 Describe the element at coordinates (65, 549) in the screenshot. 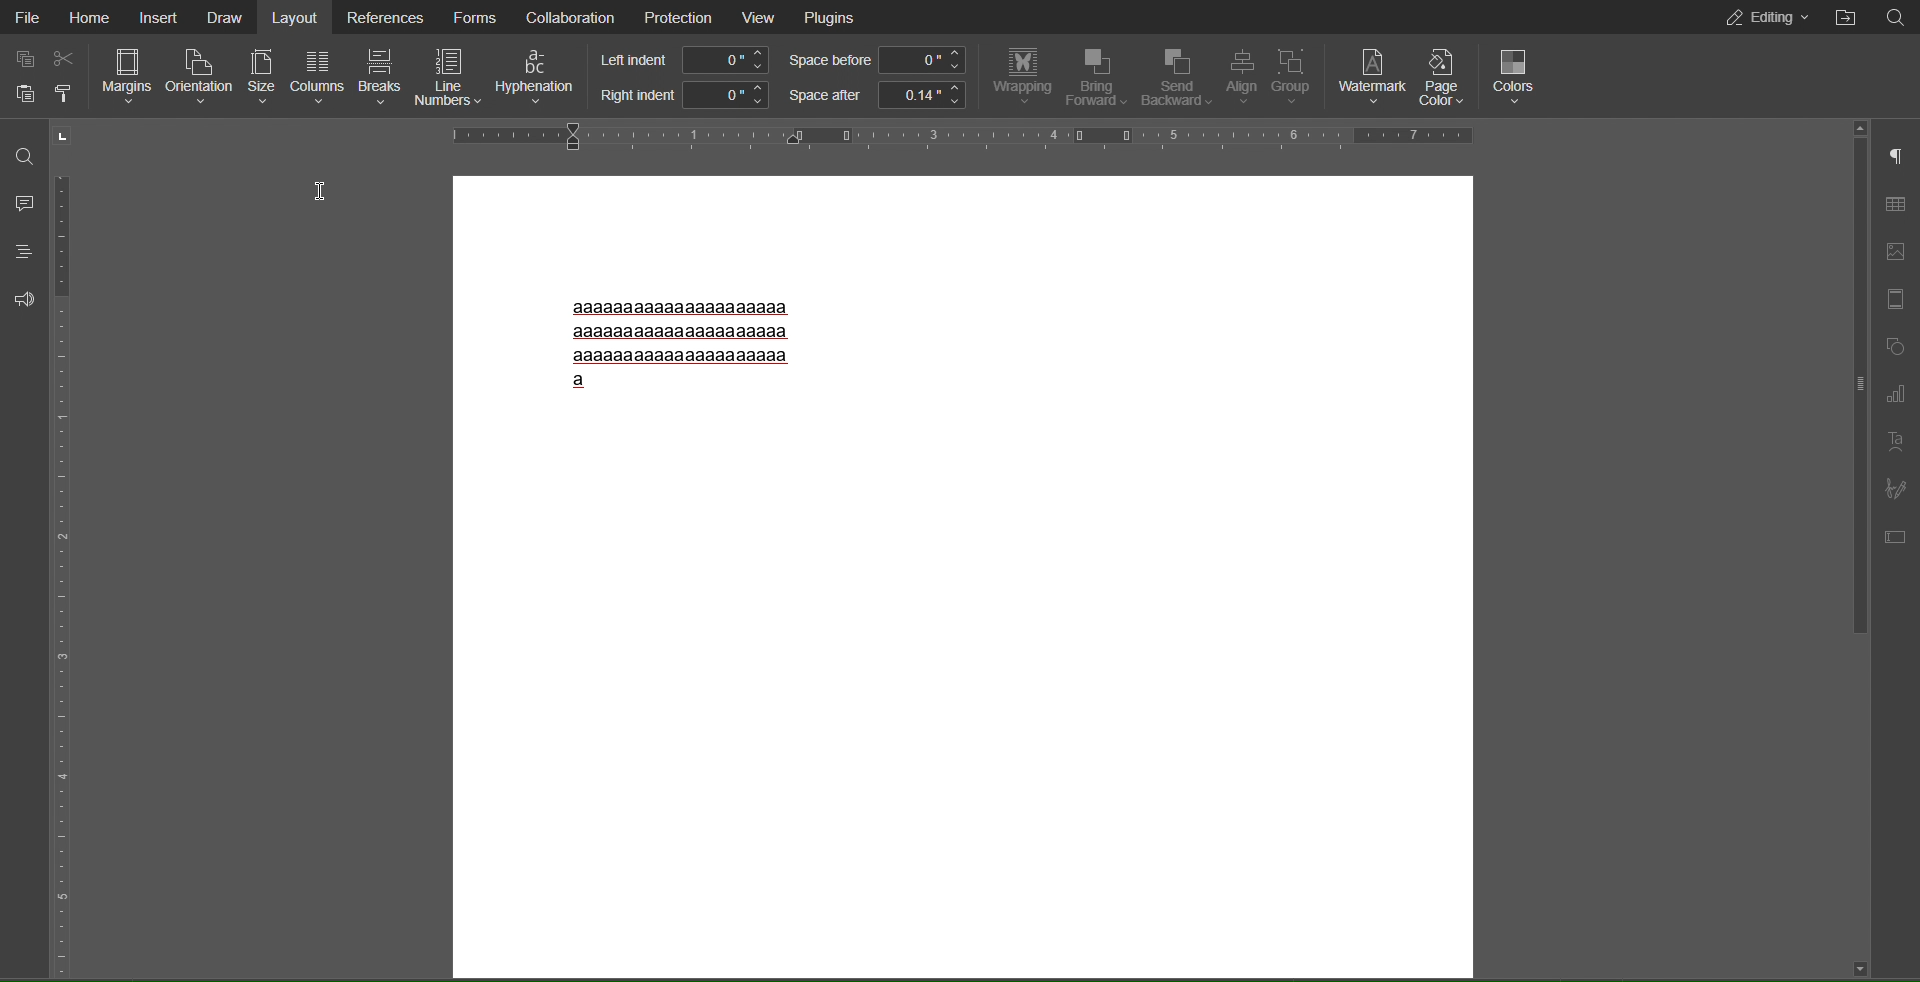

I see `Vertical Ruler` at that location.